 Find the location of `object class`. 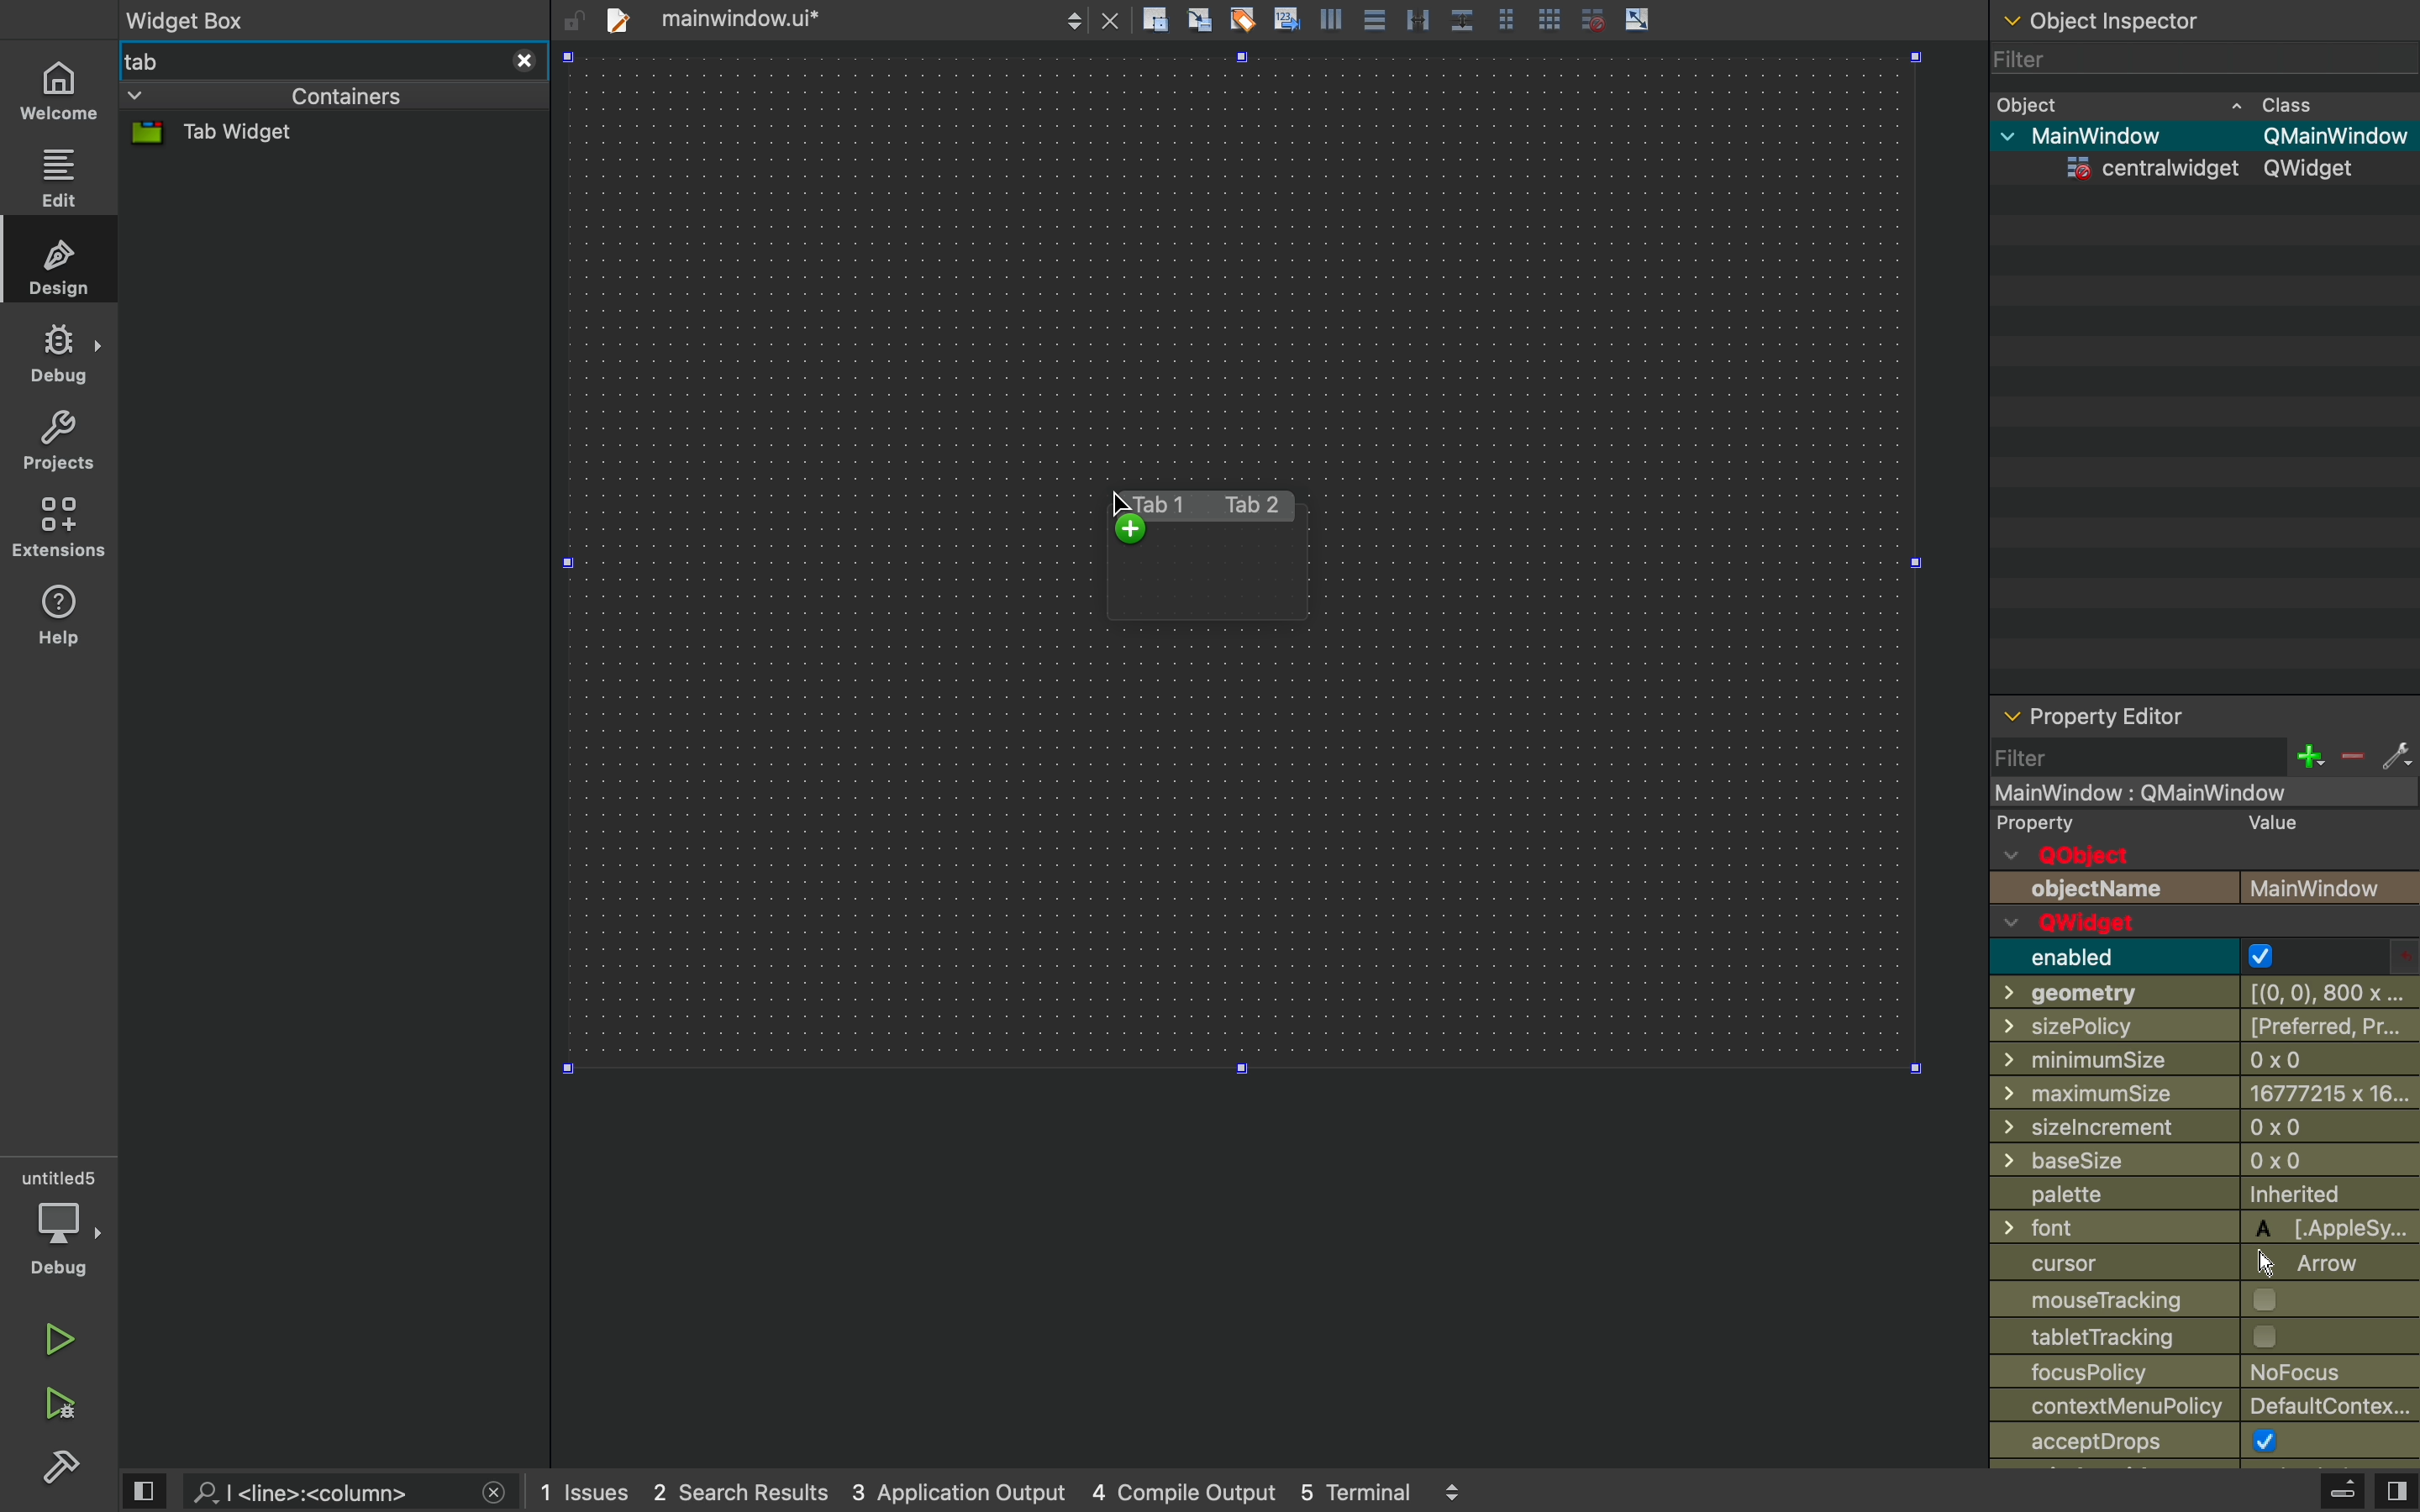

object class is located at coordinates (2193, 102).